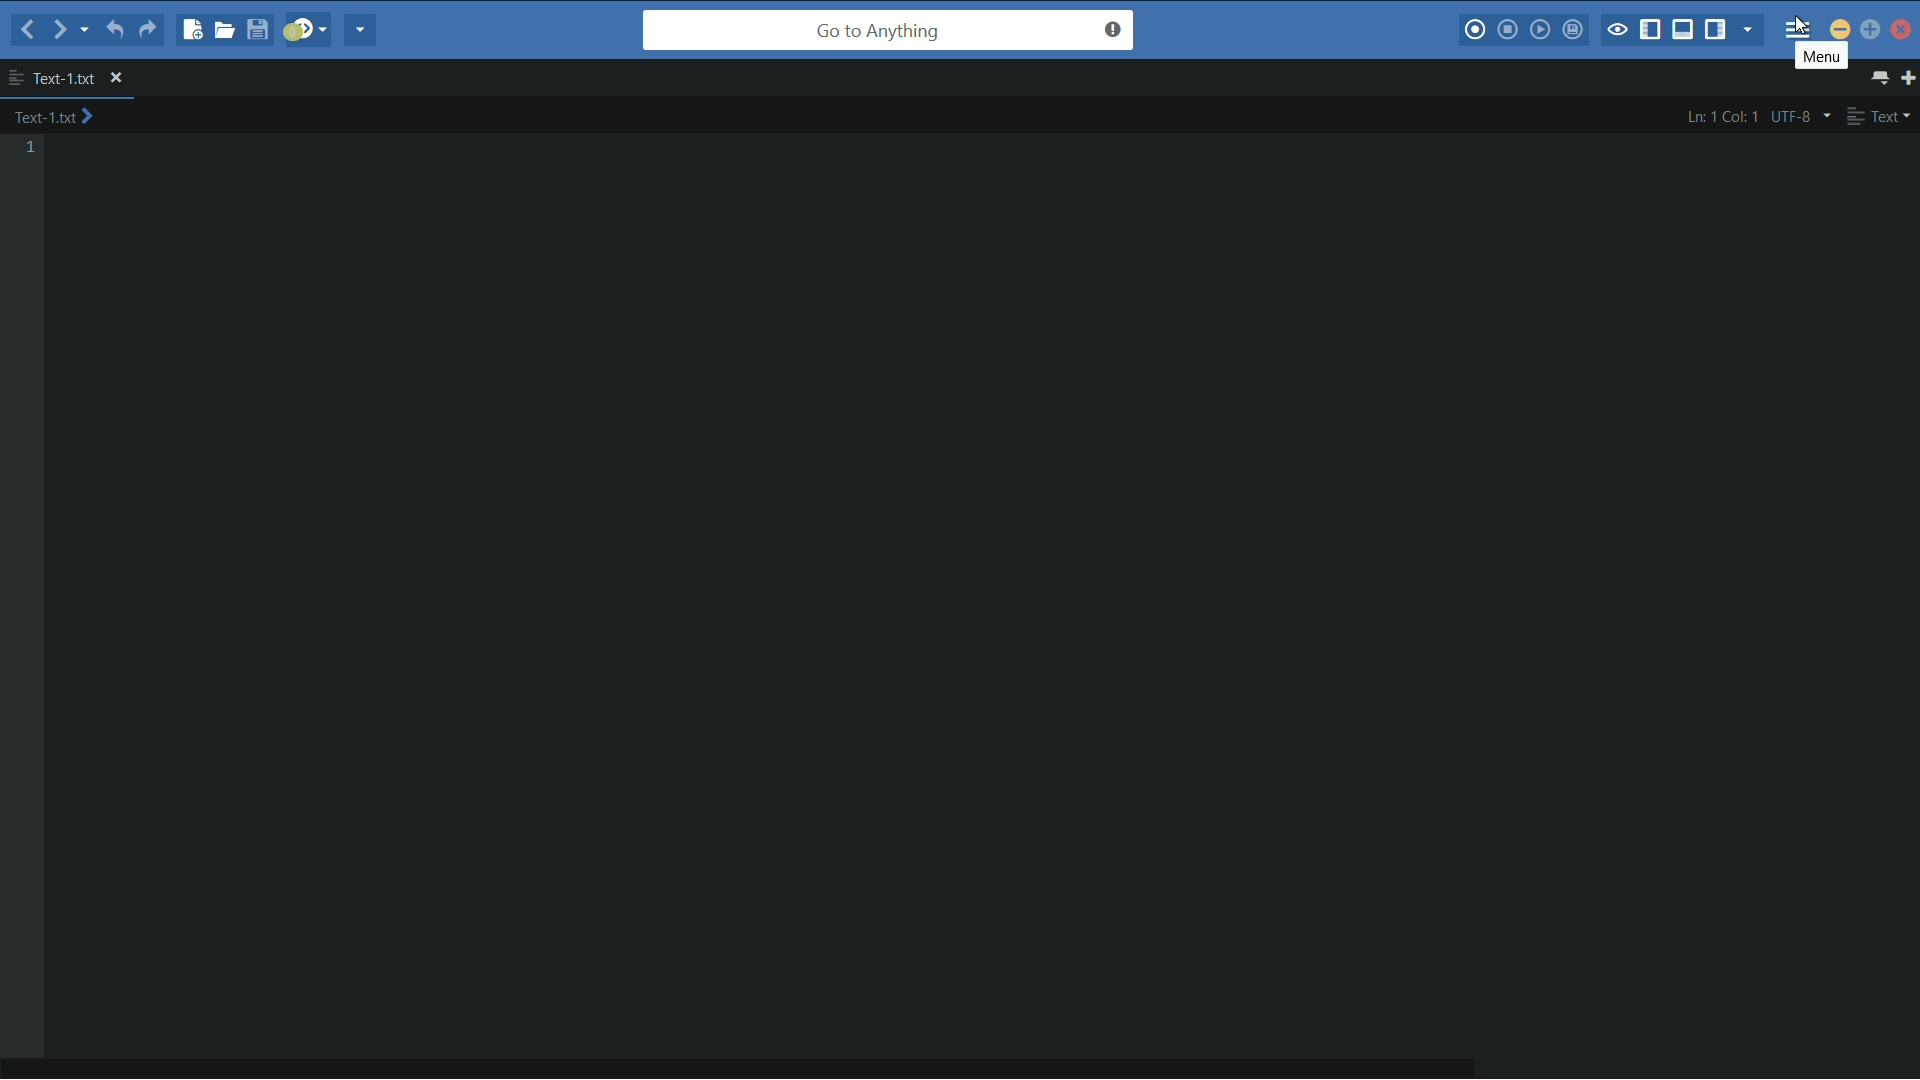  What do you see at coordinates (1651, 32) in the screenshot?
I see `show/hide left panel` at bounding box center [1651, 32].